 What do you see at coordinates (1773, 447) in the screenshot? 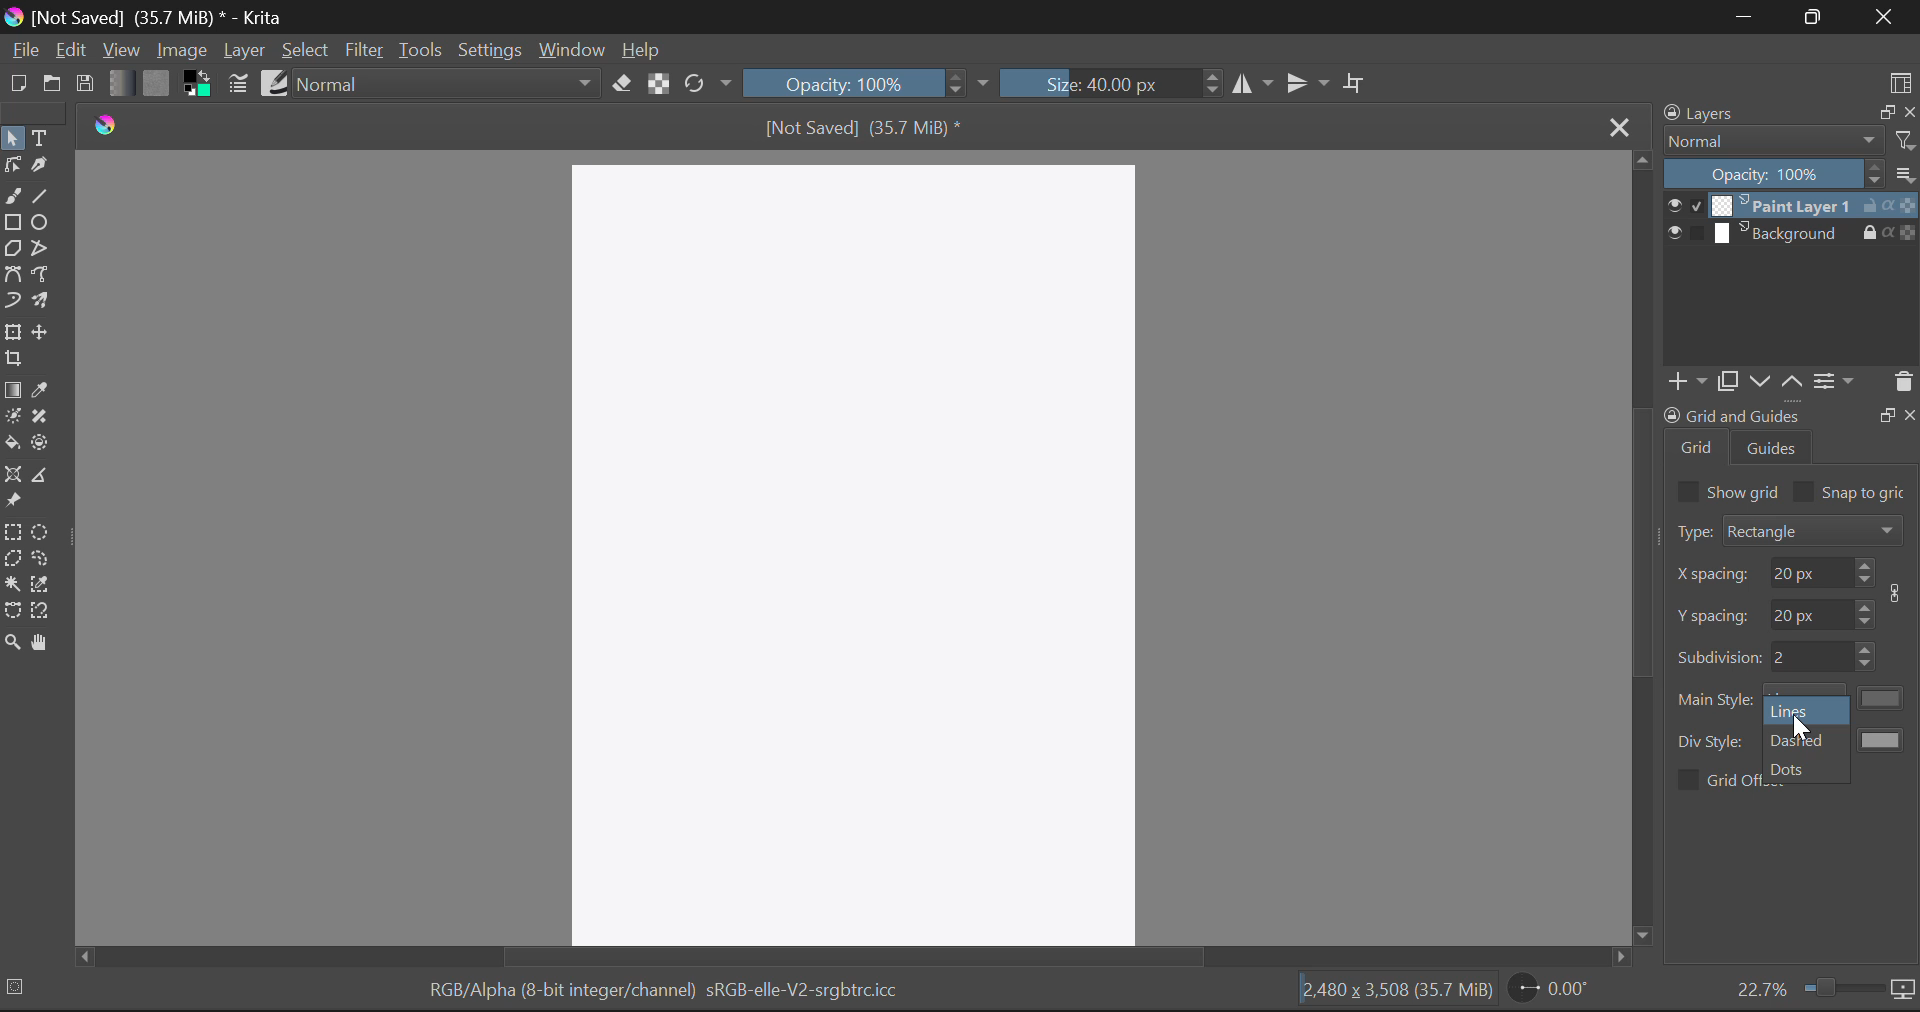
I see `guides` at bounding box center [1773, 447].